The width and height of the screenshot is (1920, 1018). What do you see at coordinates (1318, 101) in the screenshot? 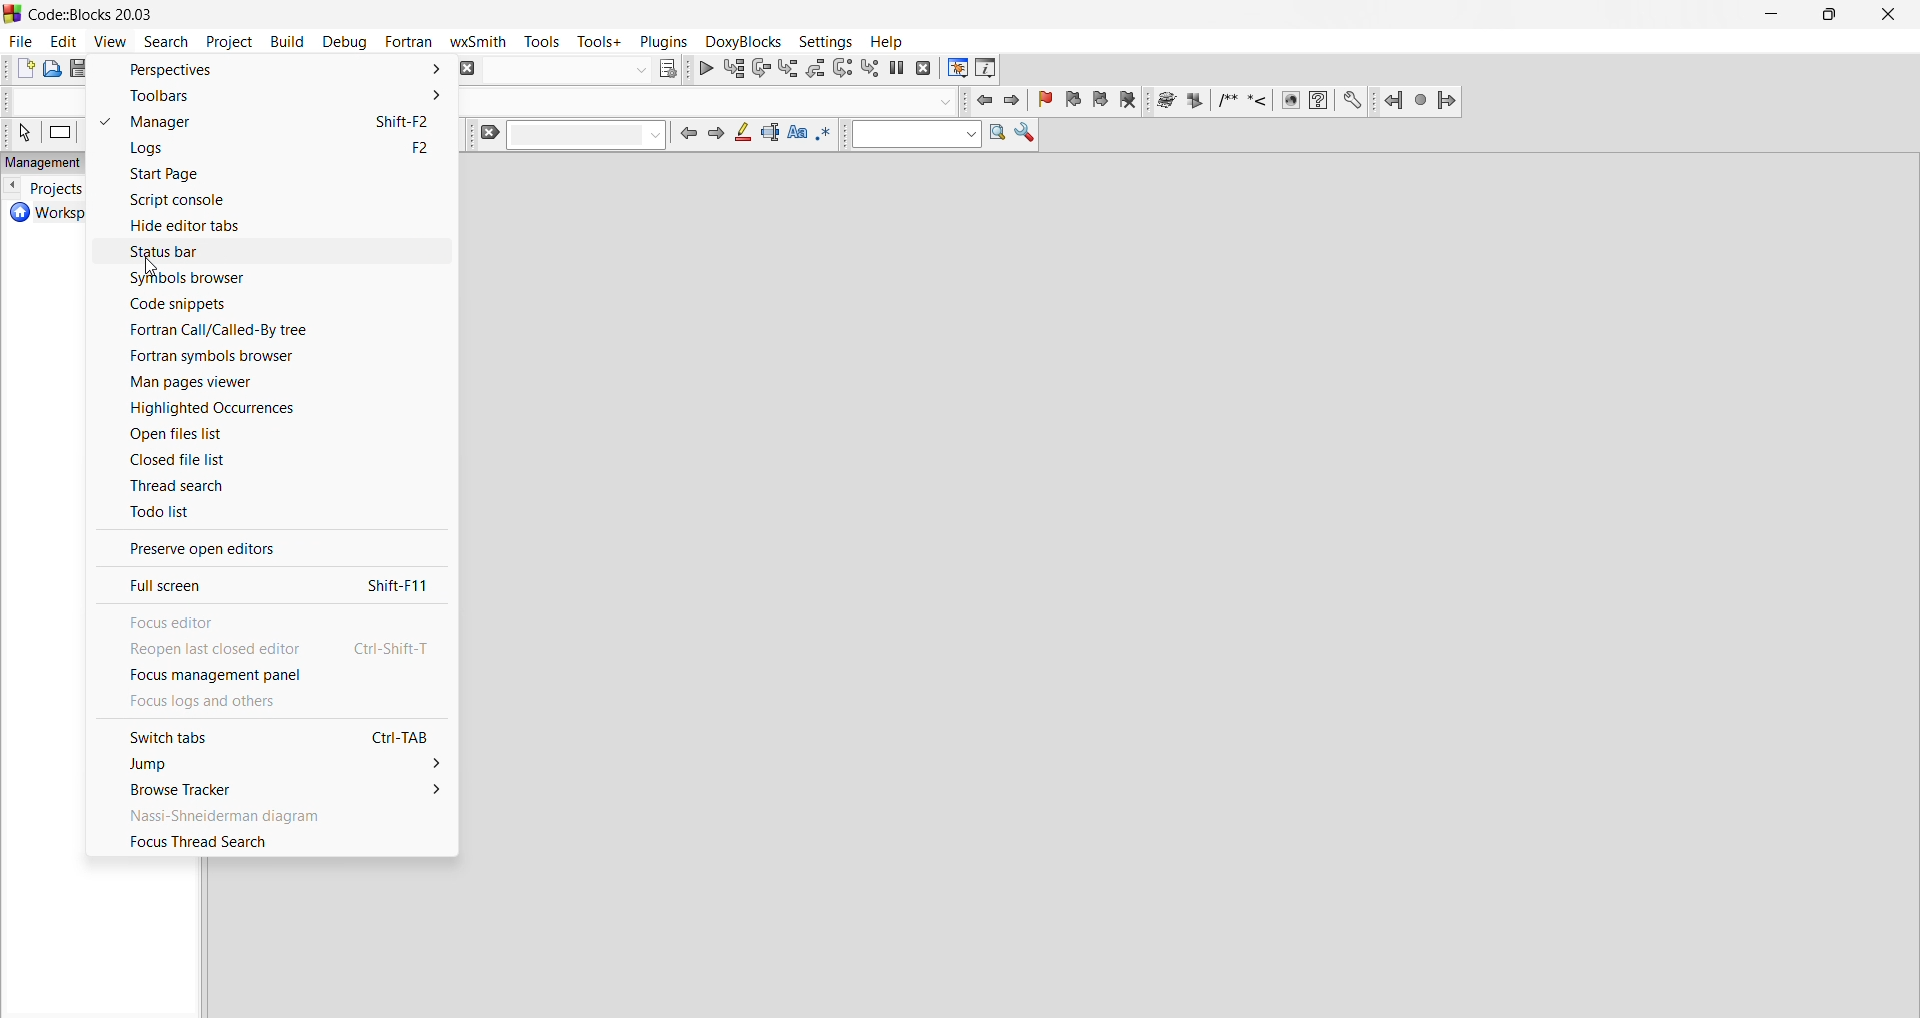
I see `HTML help` at bounding box center [1318, 101].